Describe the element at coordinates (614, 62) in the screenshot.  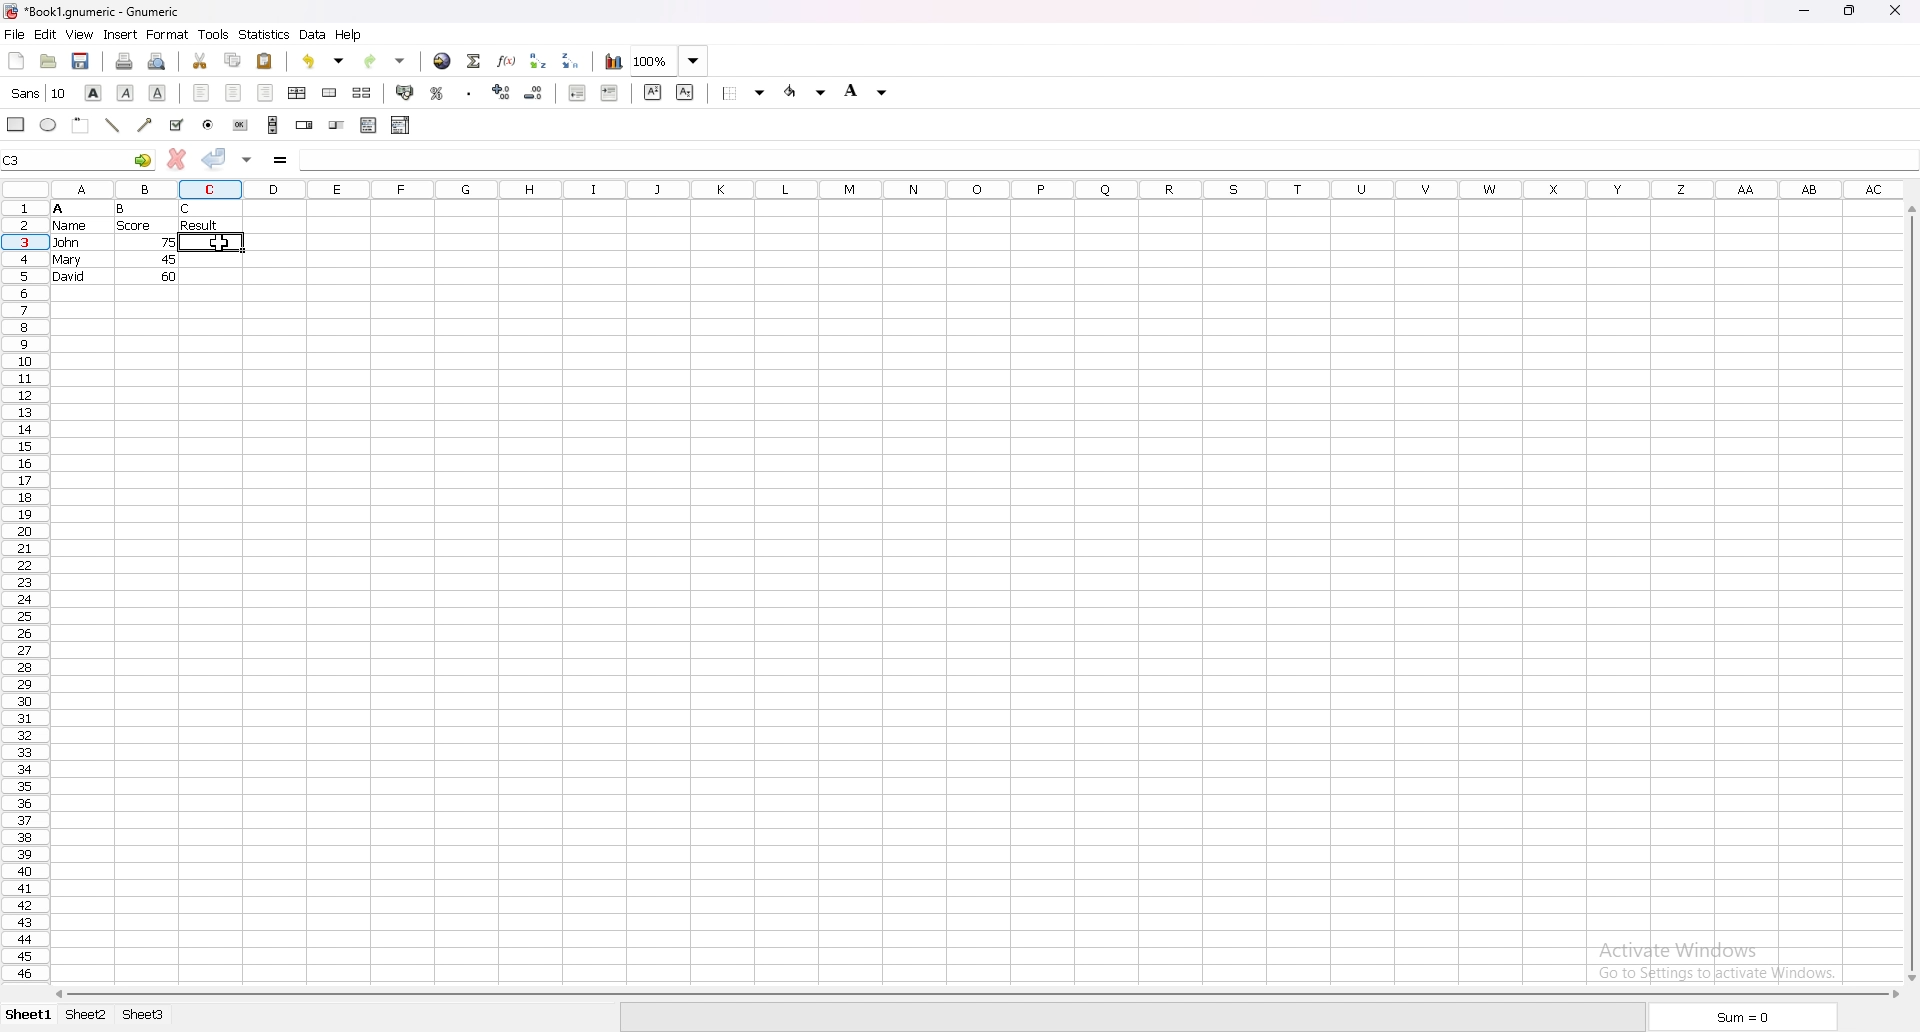
I see `chart` at that location.